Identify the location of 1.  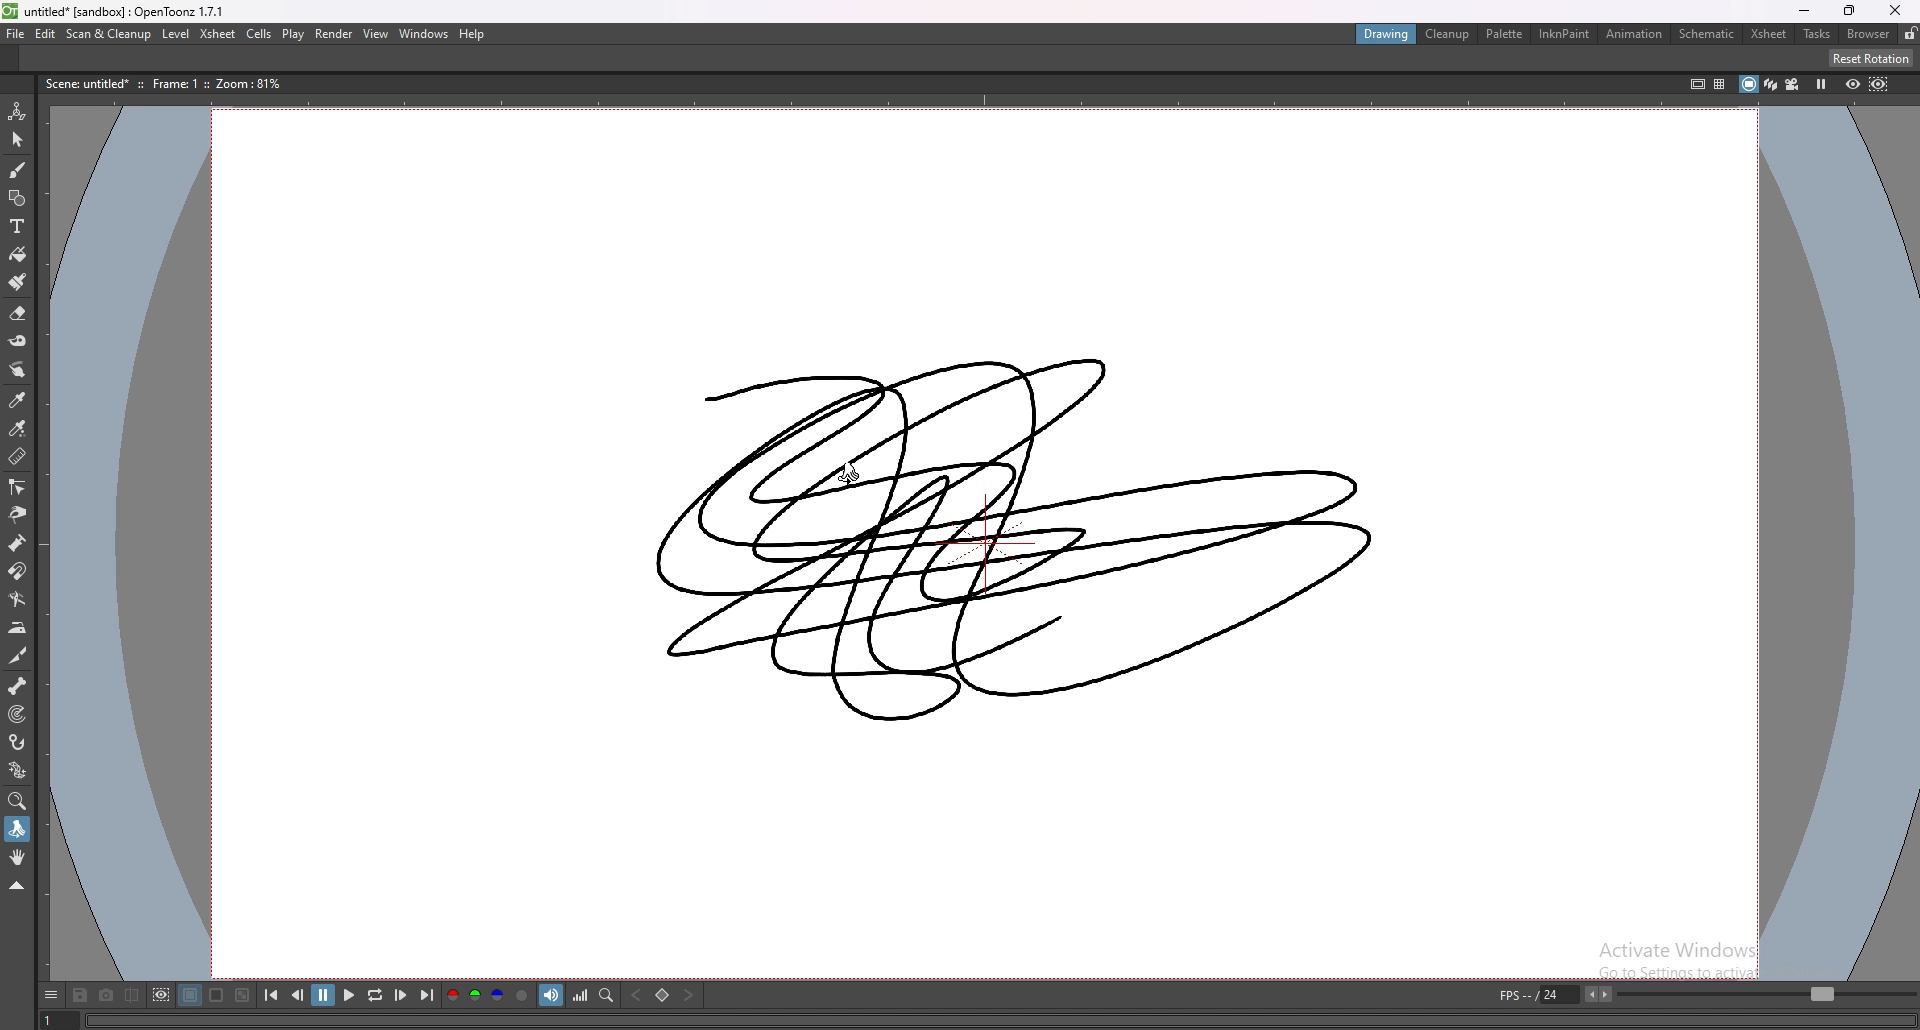
(53, 1020).